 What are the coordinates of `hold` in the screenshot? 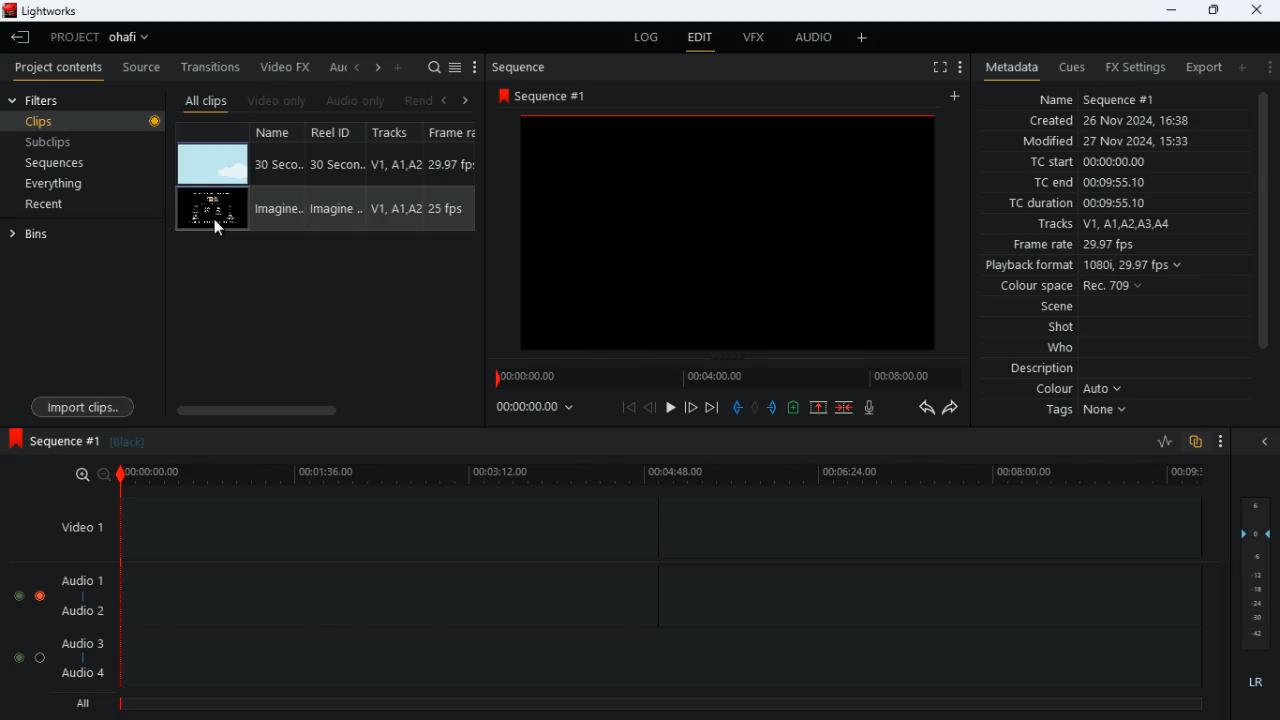 It's located at (756, 408).